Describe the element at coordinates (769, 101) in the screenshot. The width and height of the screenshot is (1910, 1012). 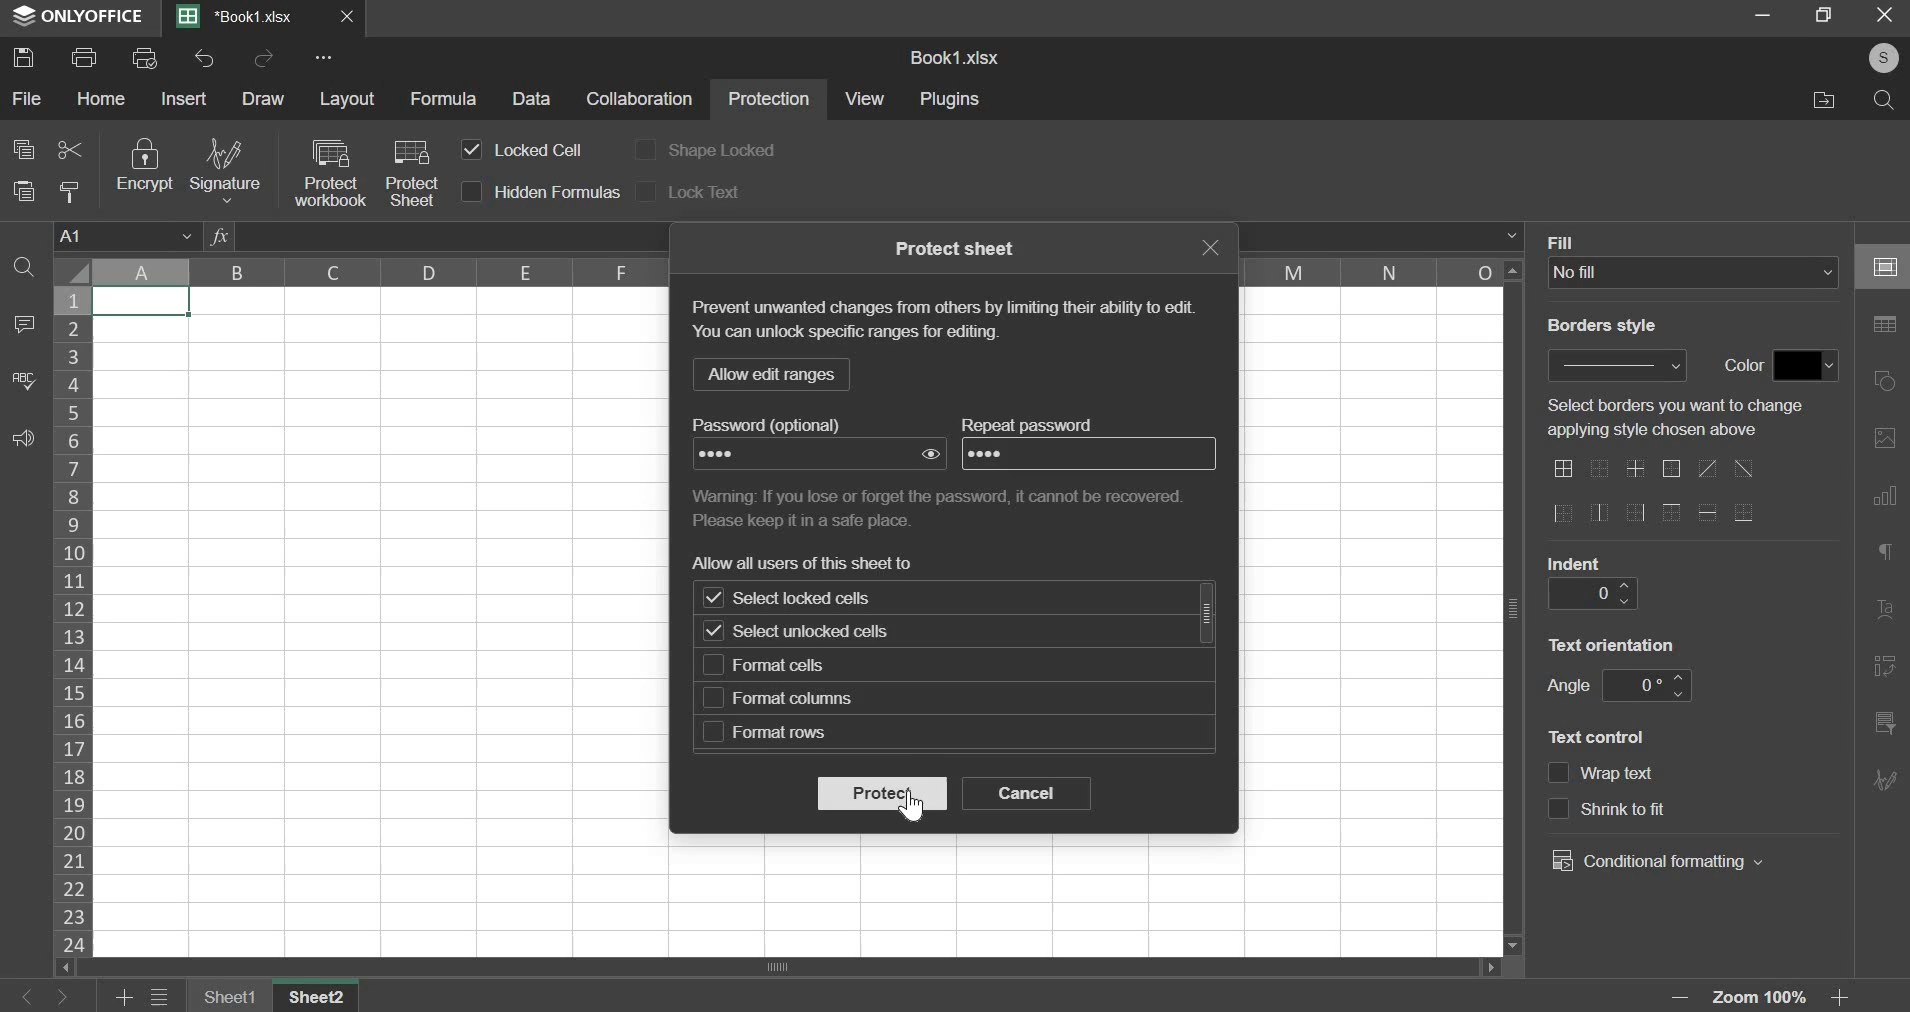
I see `protection` at that location.